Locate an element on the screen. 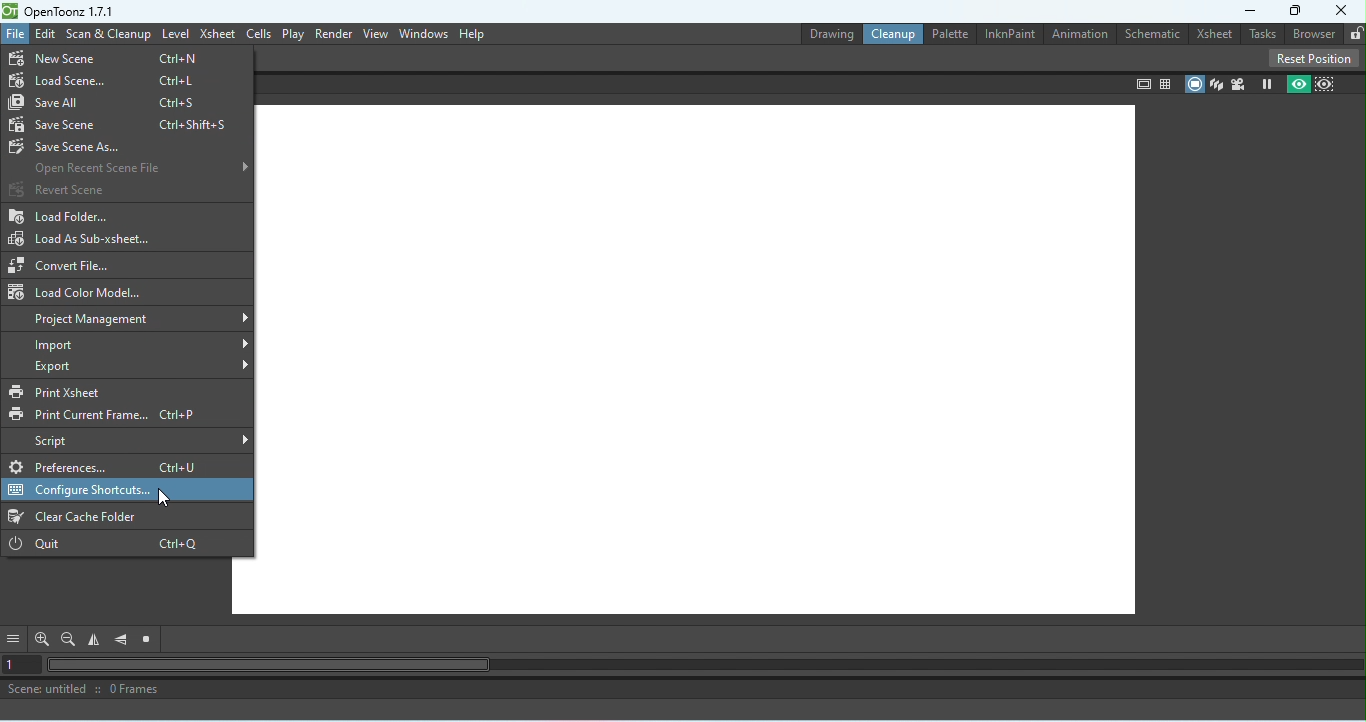 Image resolution: width=1366 pixels, height=722 pixels. Field guide is located at coordinates (1166, 83).